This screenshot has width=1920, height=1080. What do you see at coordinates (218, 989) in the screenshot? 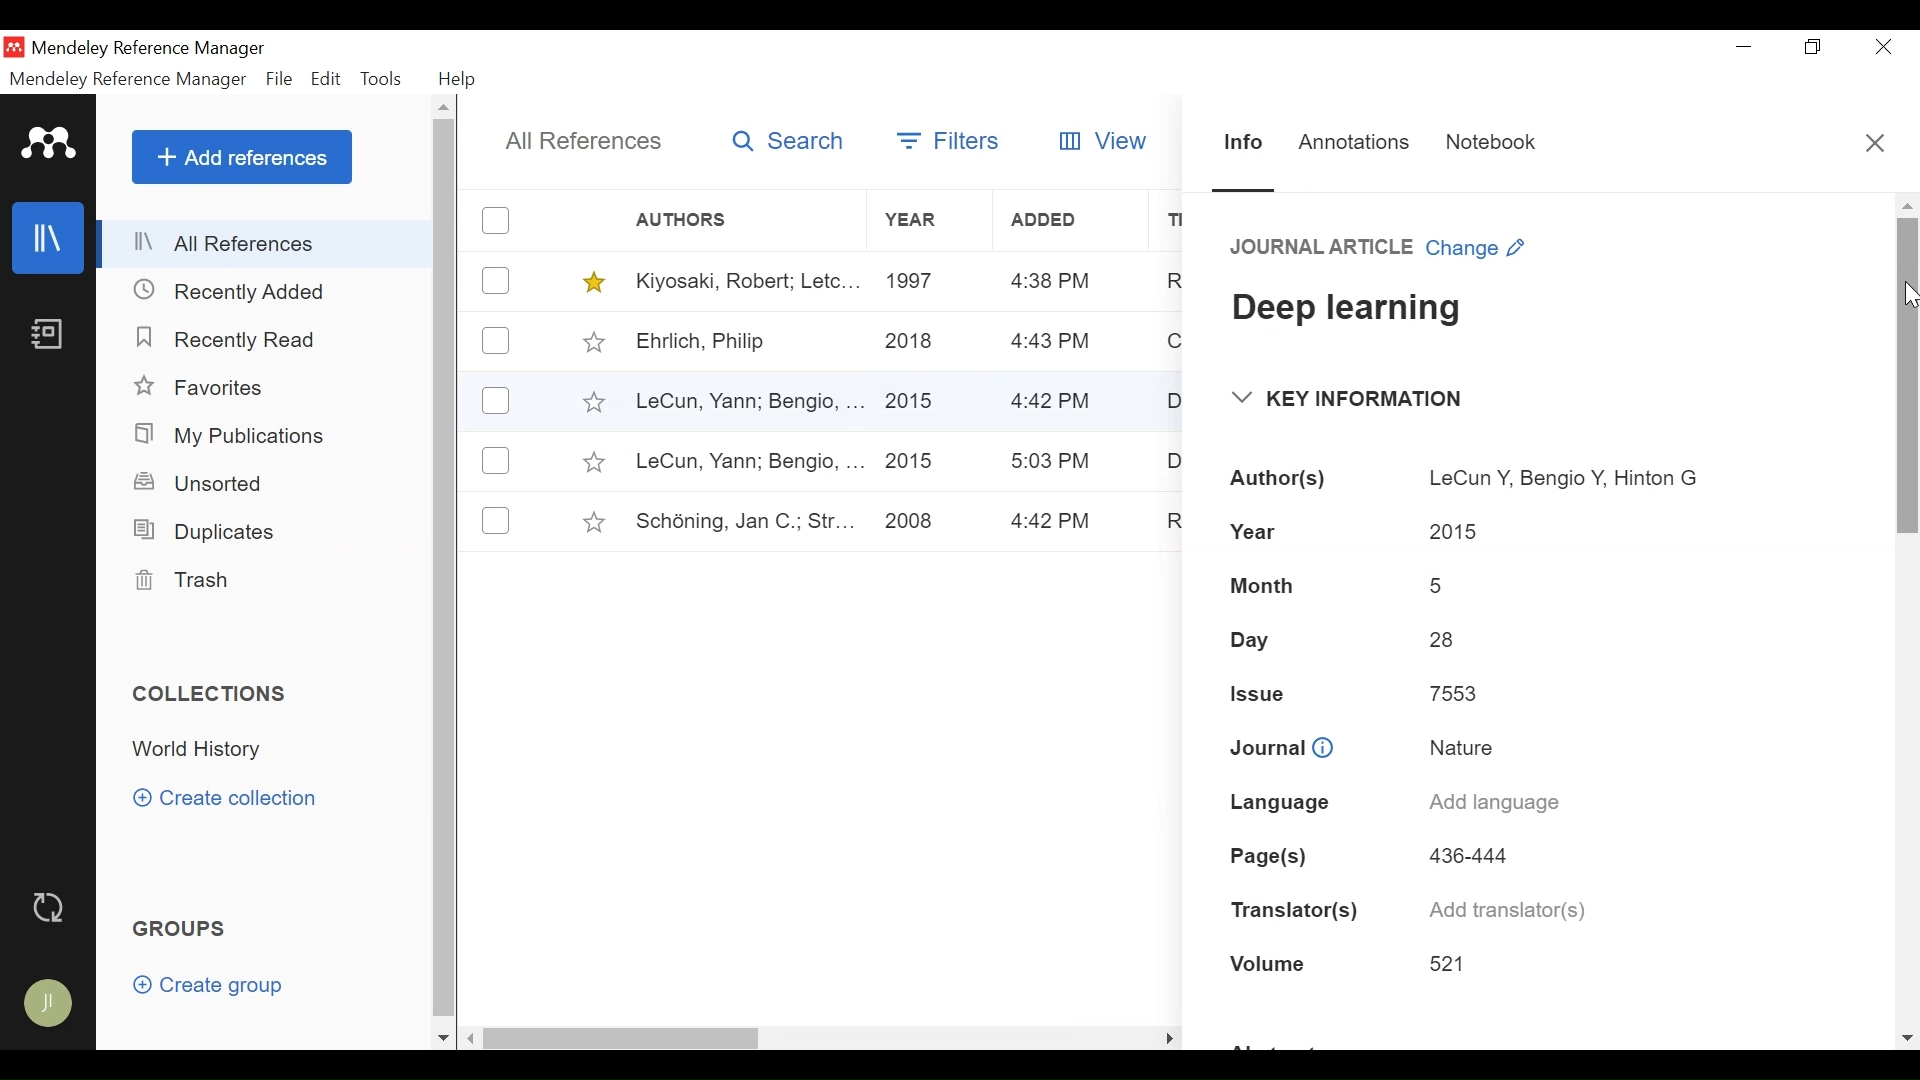
I see `Create group` at bounding box center [218, 989].